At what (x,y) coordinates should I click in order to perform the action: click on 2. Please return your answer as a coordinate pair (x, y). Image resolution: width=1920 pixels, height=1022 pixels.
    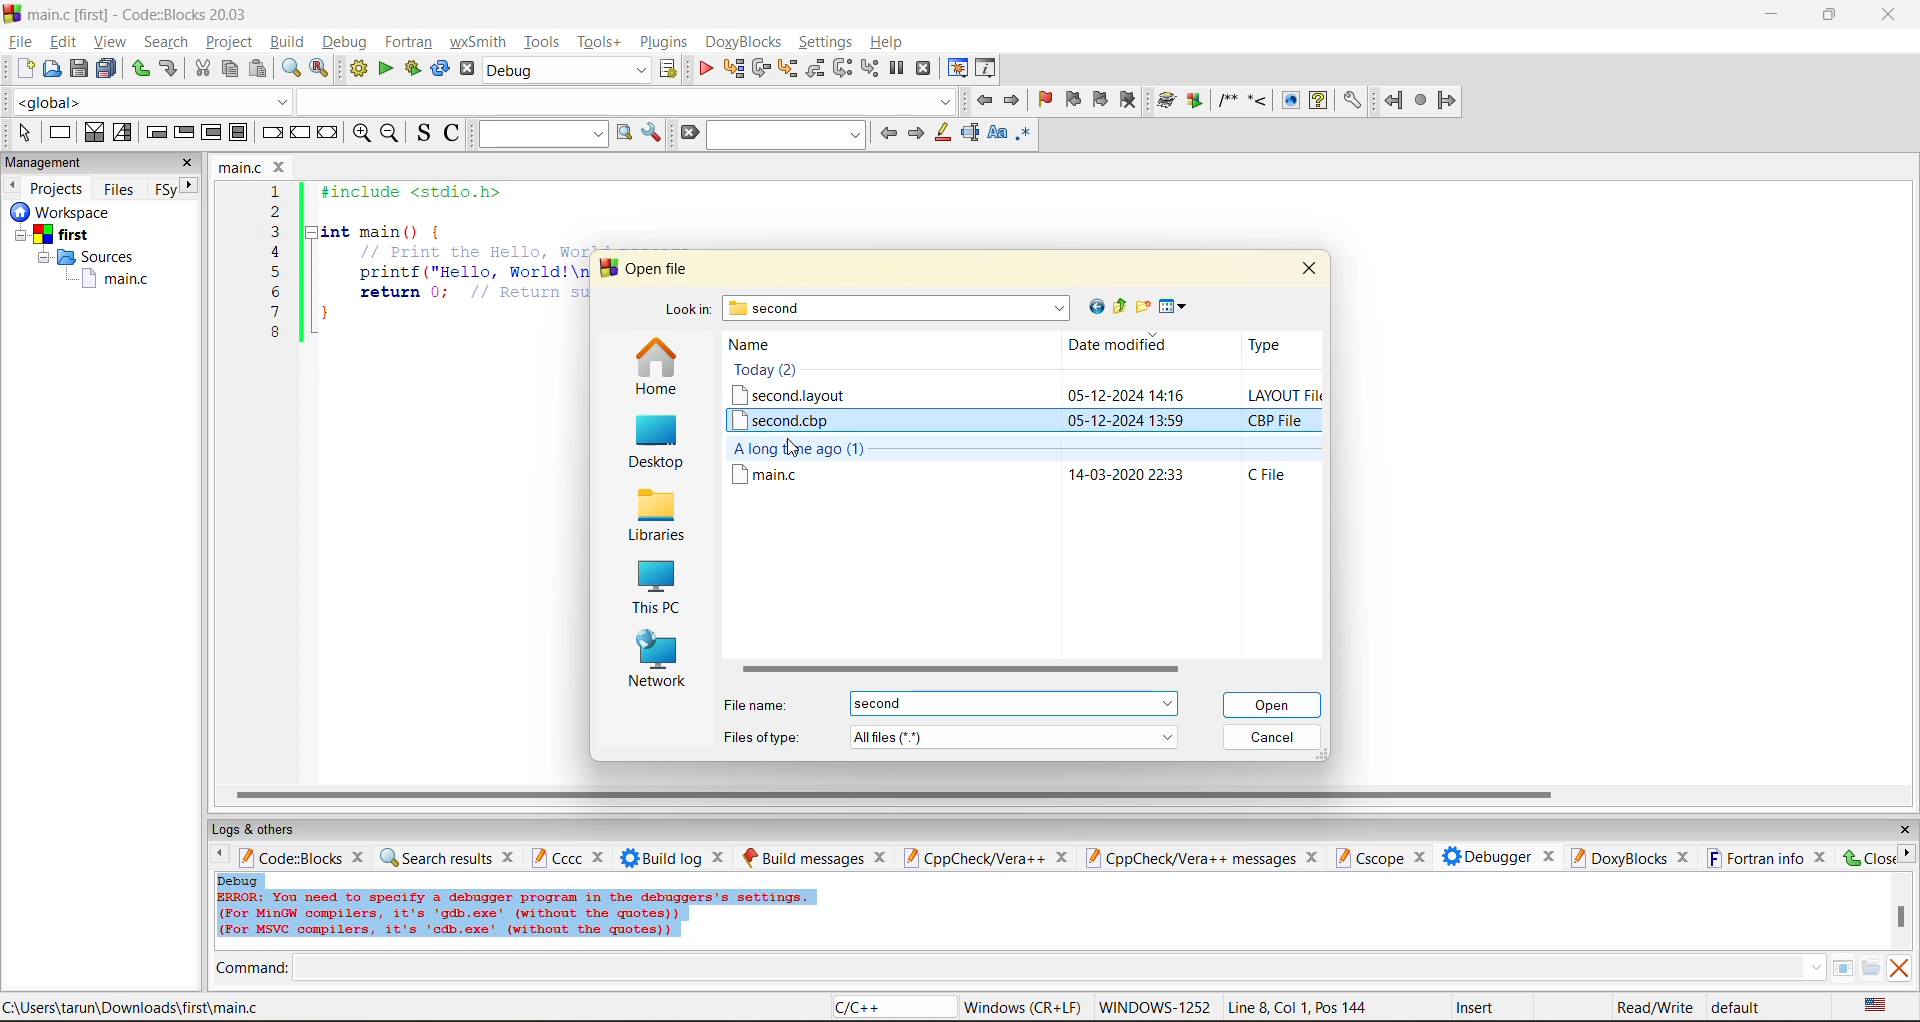
    Looking at the image, I should click on (276, 212).